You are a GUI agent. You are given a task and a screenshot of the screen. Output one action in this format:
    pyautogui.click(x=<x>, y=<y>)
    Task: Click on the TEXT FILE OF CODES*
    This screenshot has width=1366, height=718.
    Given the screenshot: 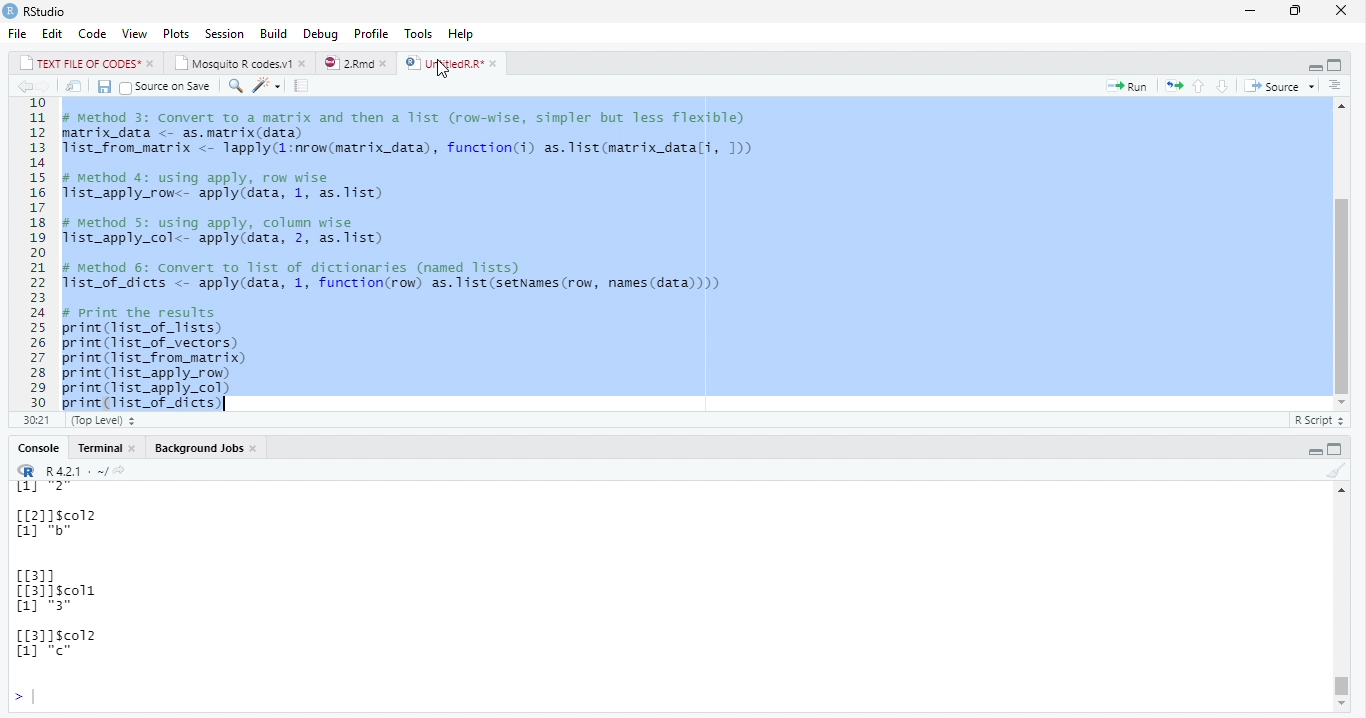 What is the action you would take?
    pyautogui.click(x=86, y=63)
    